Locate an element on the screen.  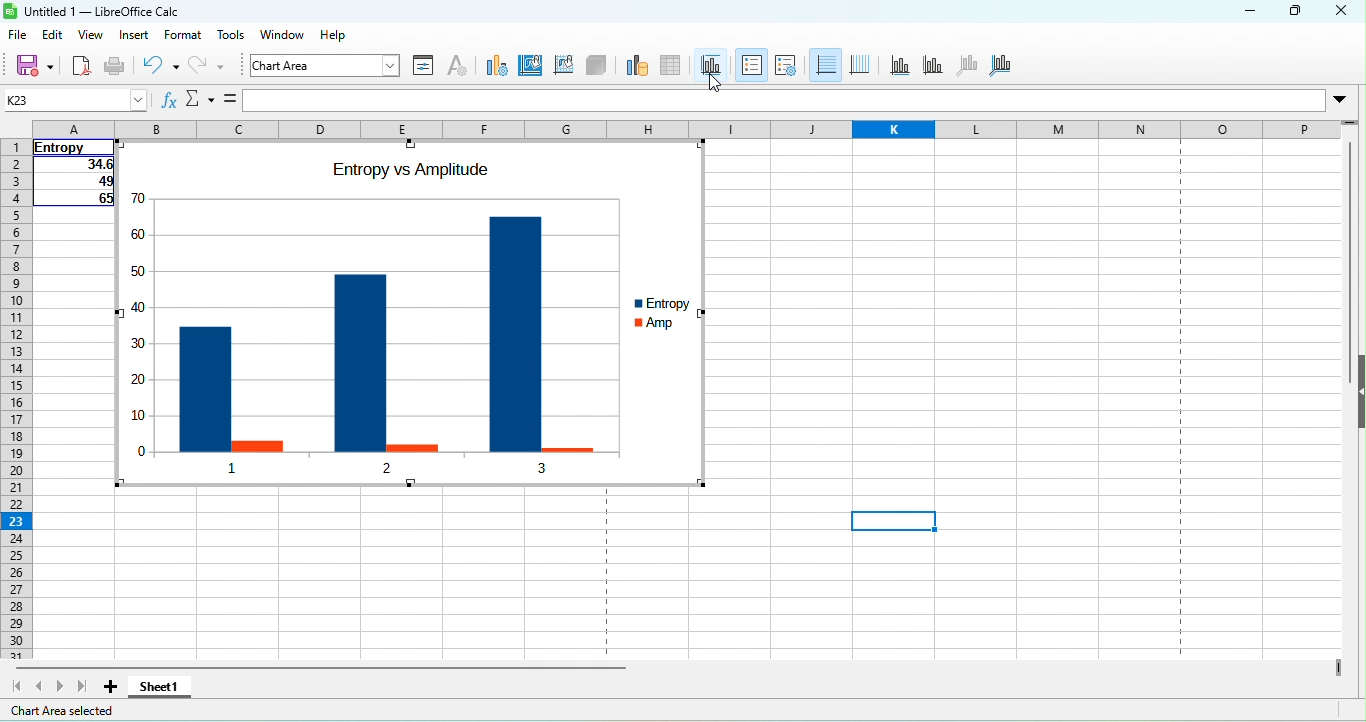
vertical gids is located at coordinates (864, 65).